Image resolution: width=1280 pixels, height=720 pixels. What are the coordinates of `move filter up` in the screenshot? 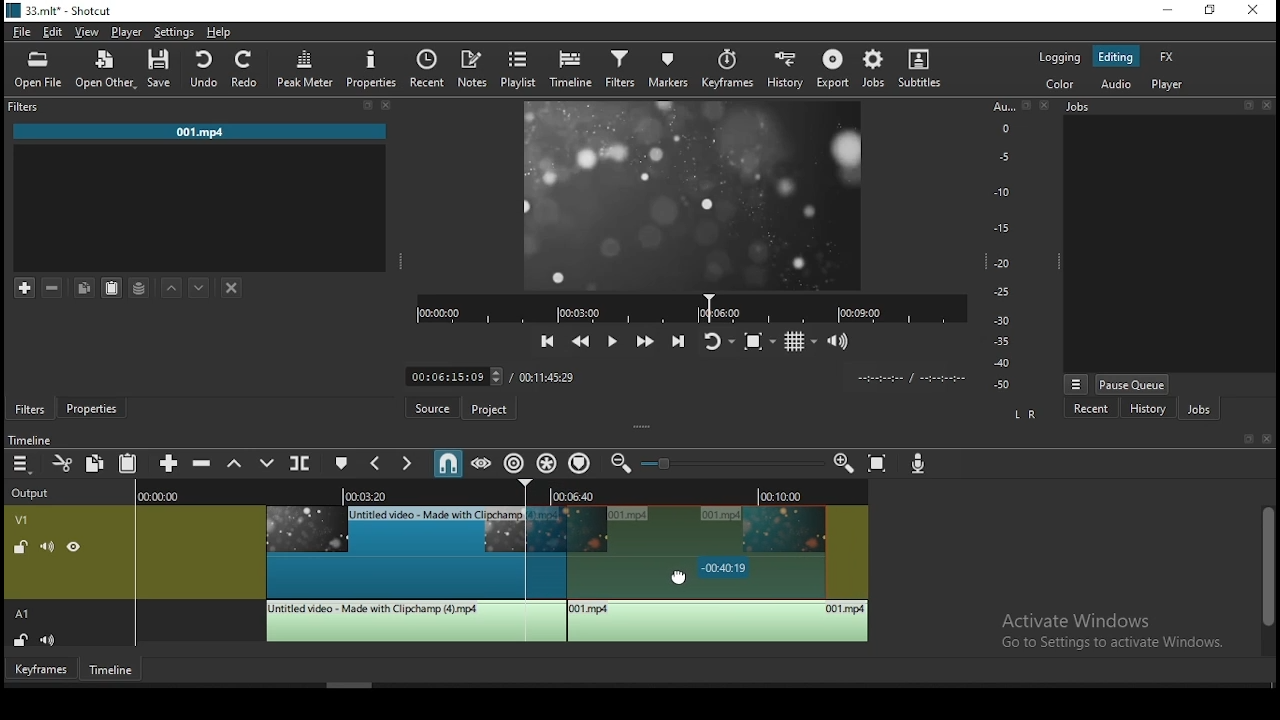 It's located at (175, 286).